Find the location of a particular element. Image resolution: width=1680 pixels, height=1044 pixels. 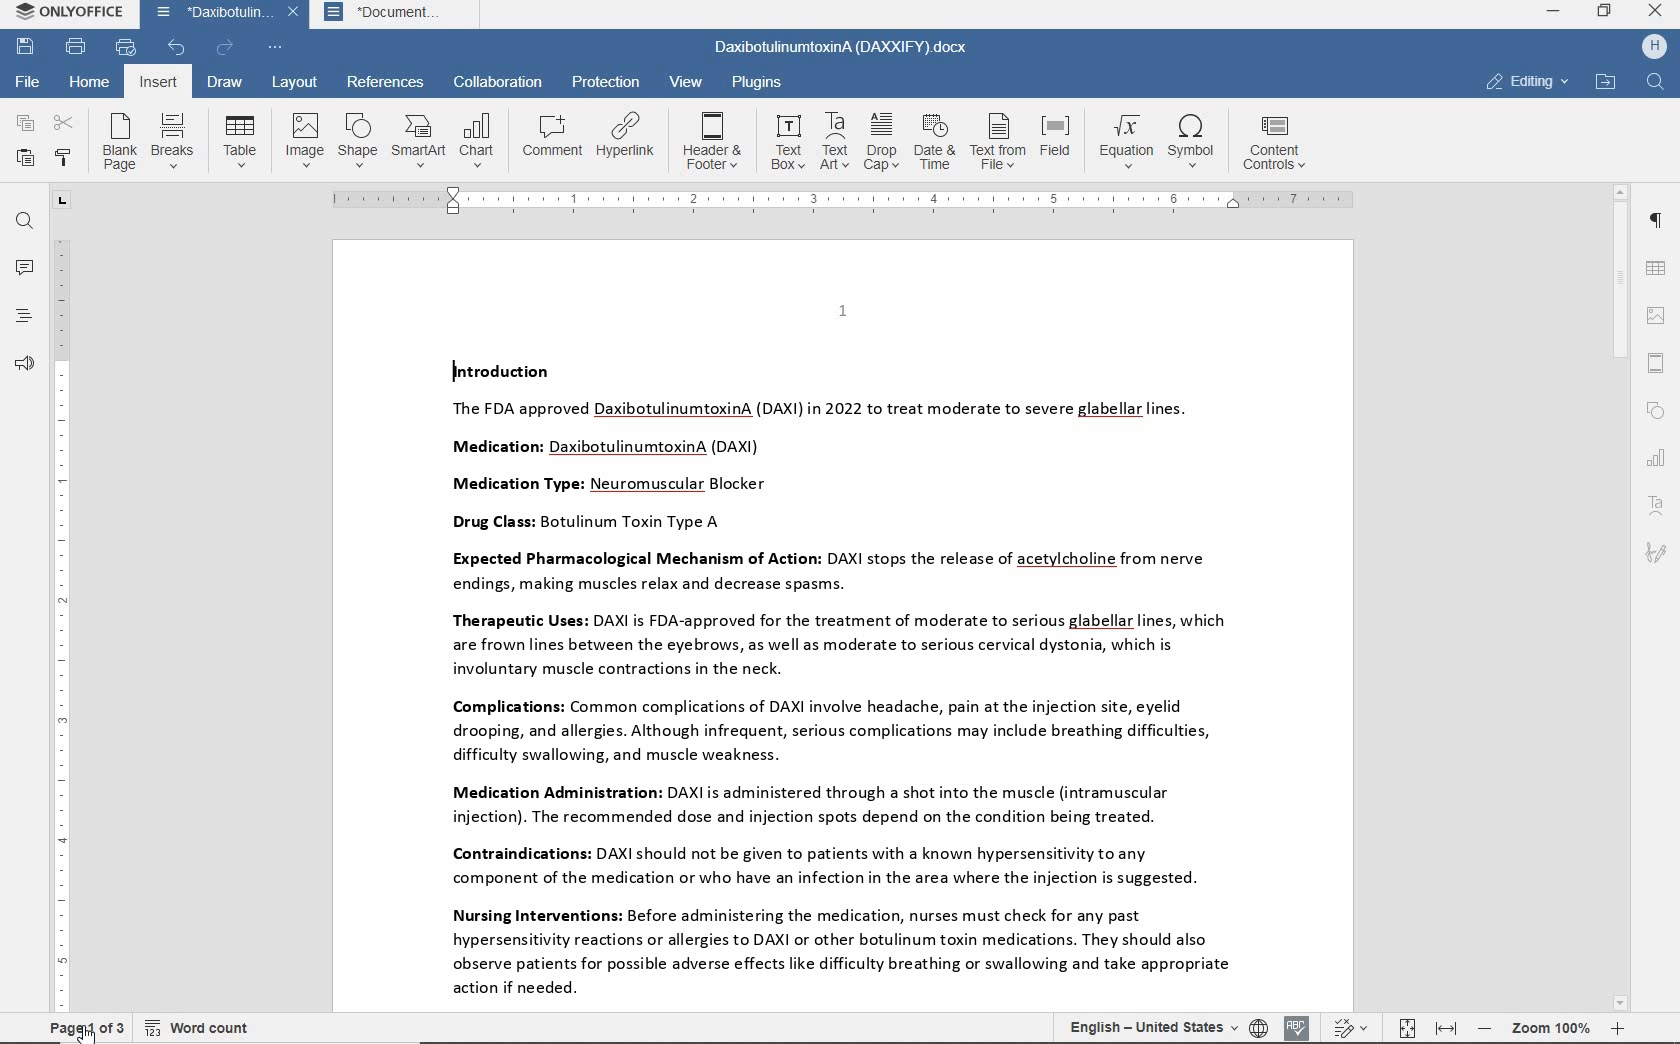

copy is located at coordinates (22, 123).